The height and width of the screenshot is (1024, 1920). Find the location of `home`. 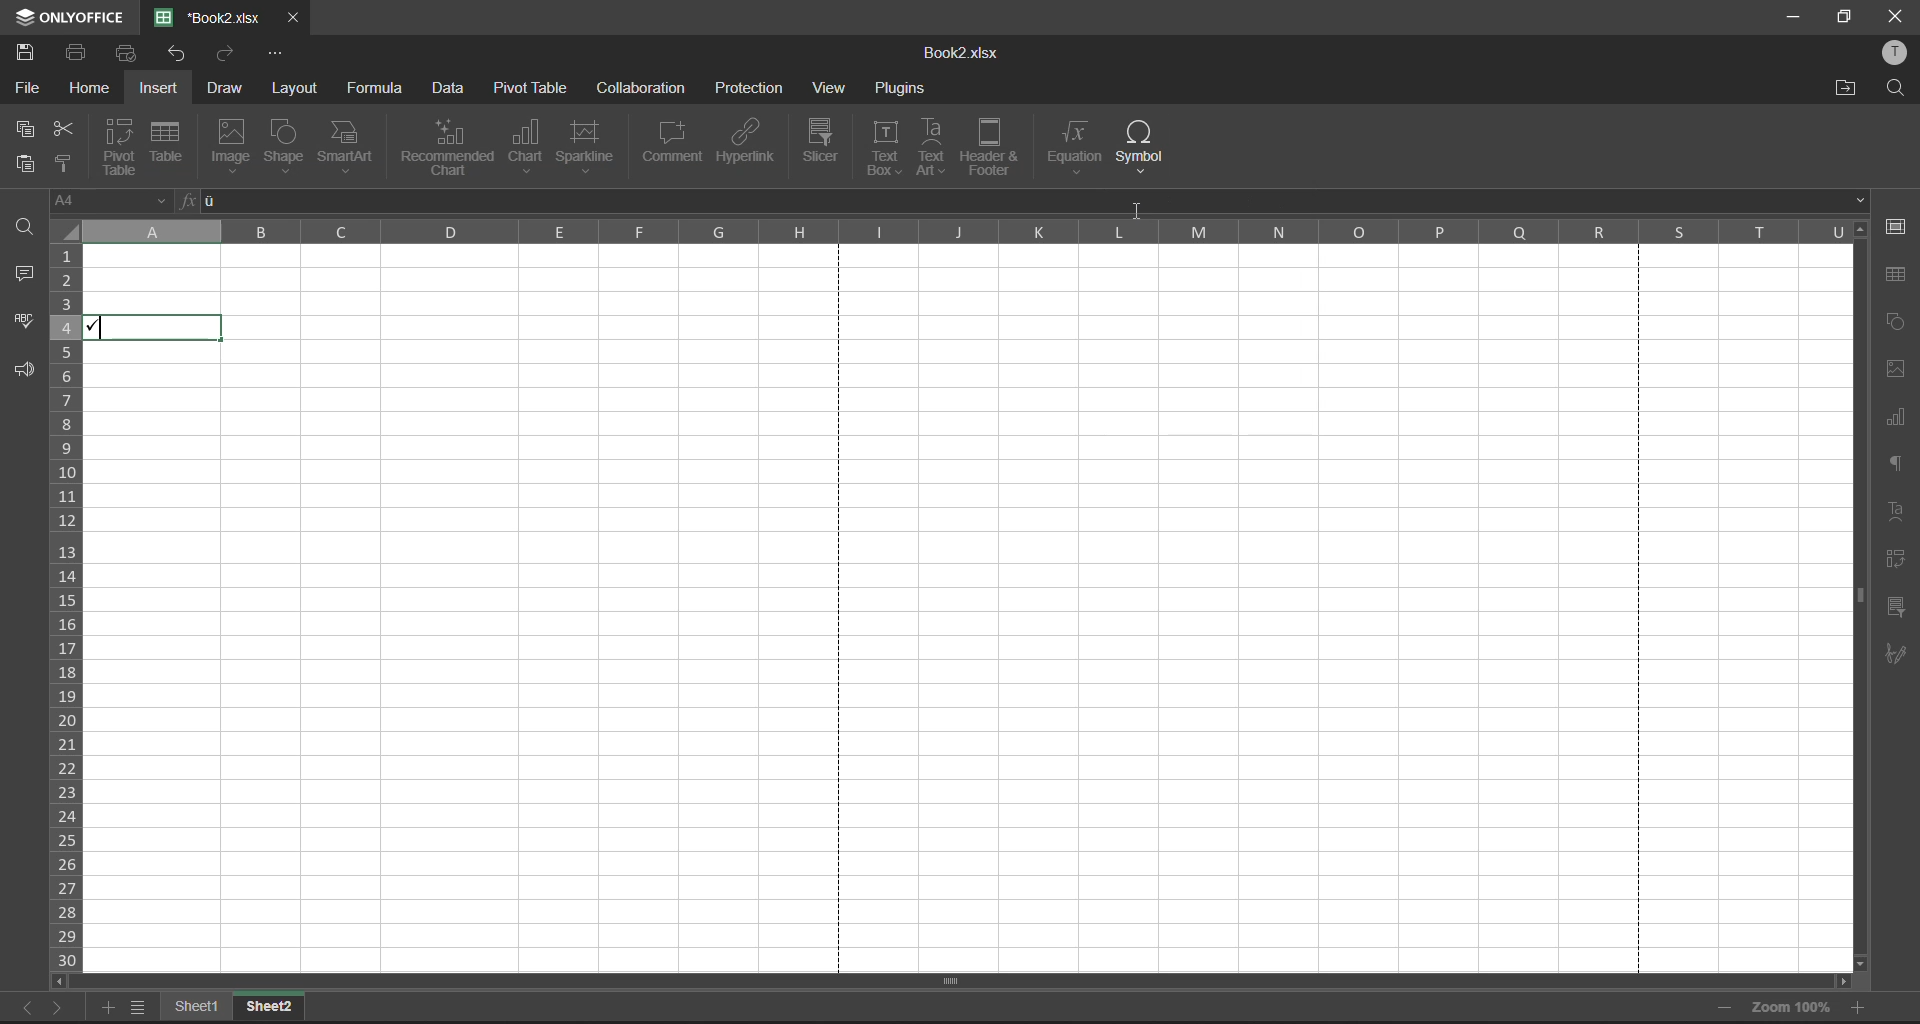

home is located at coordinates (88, 89).